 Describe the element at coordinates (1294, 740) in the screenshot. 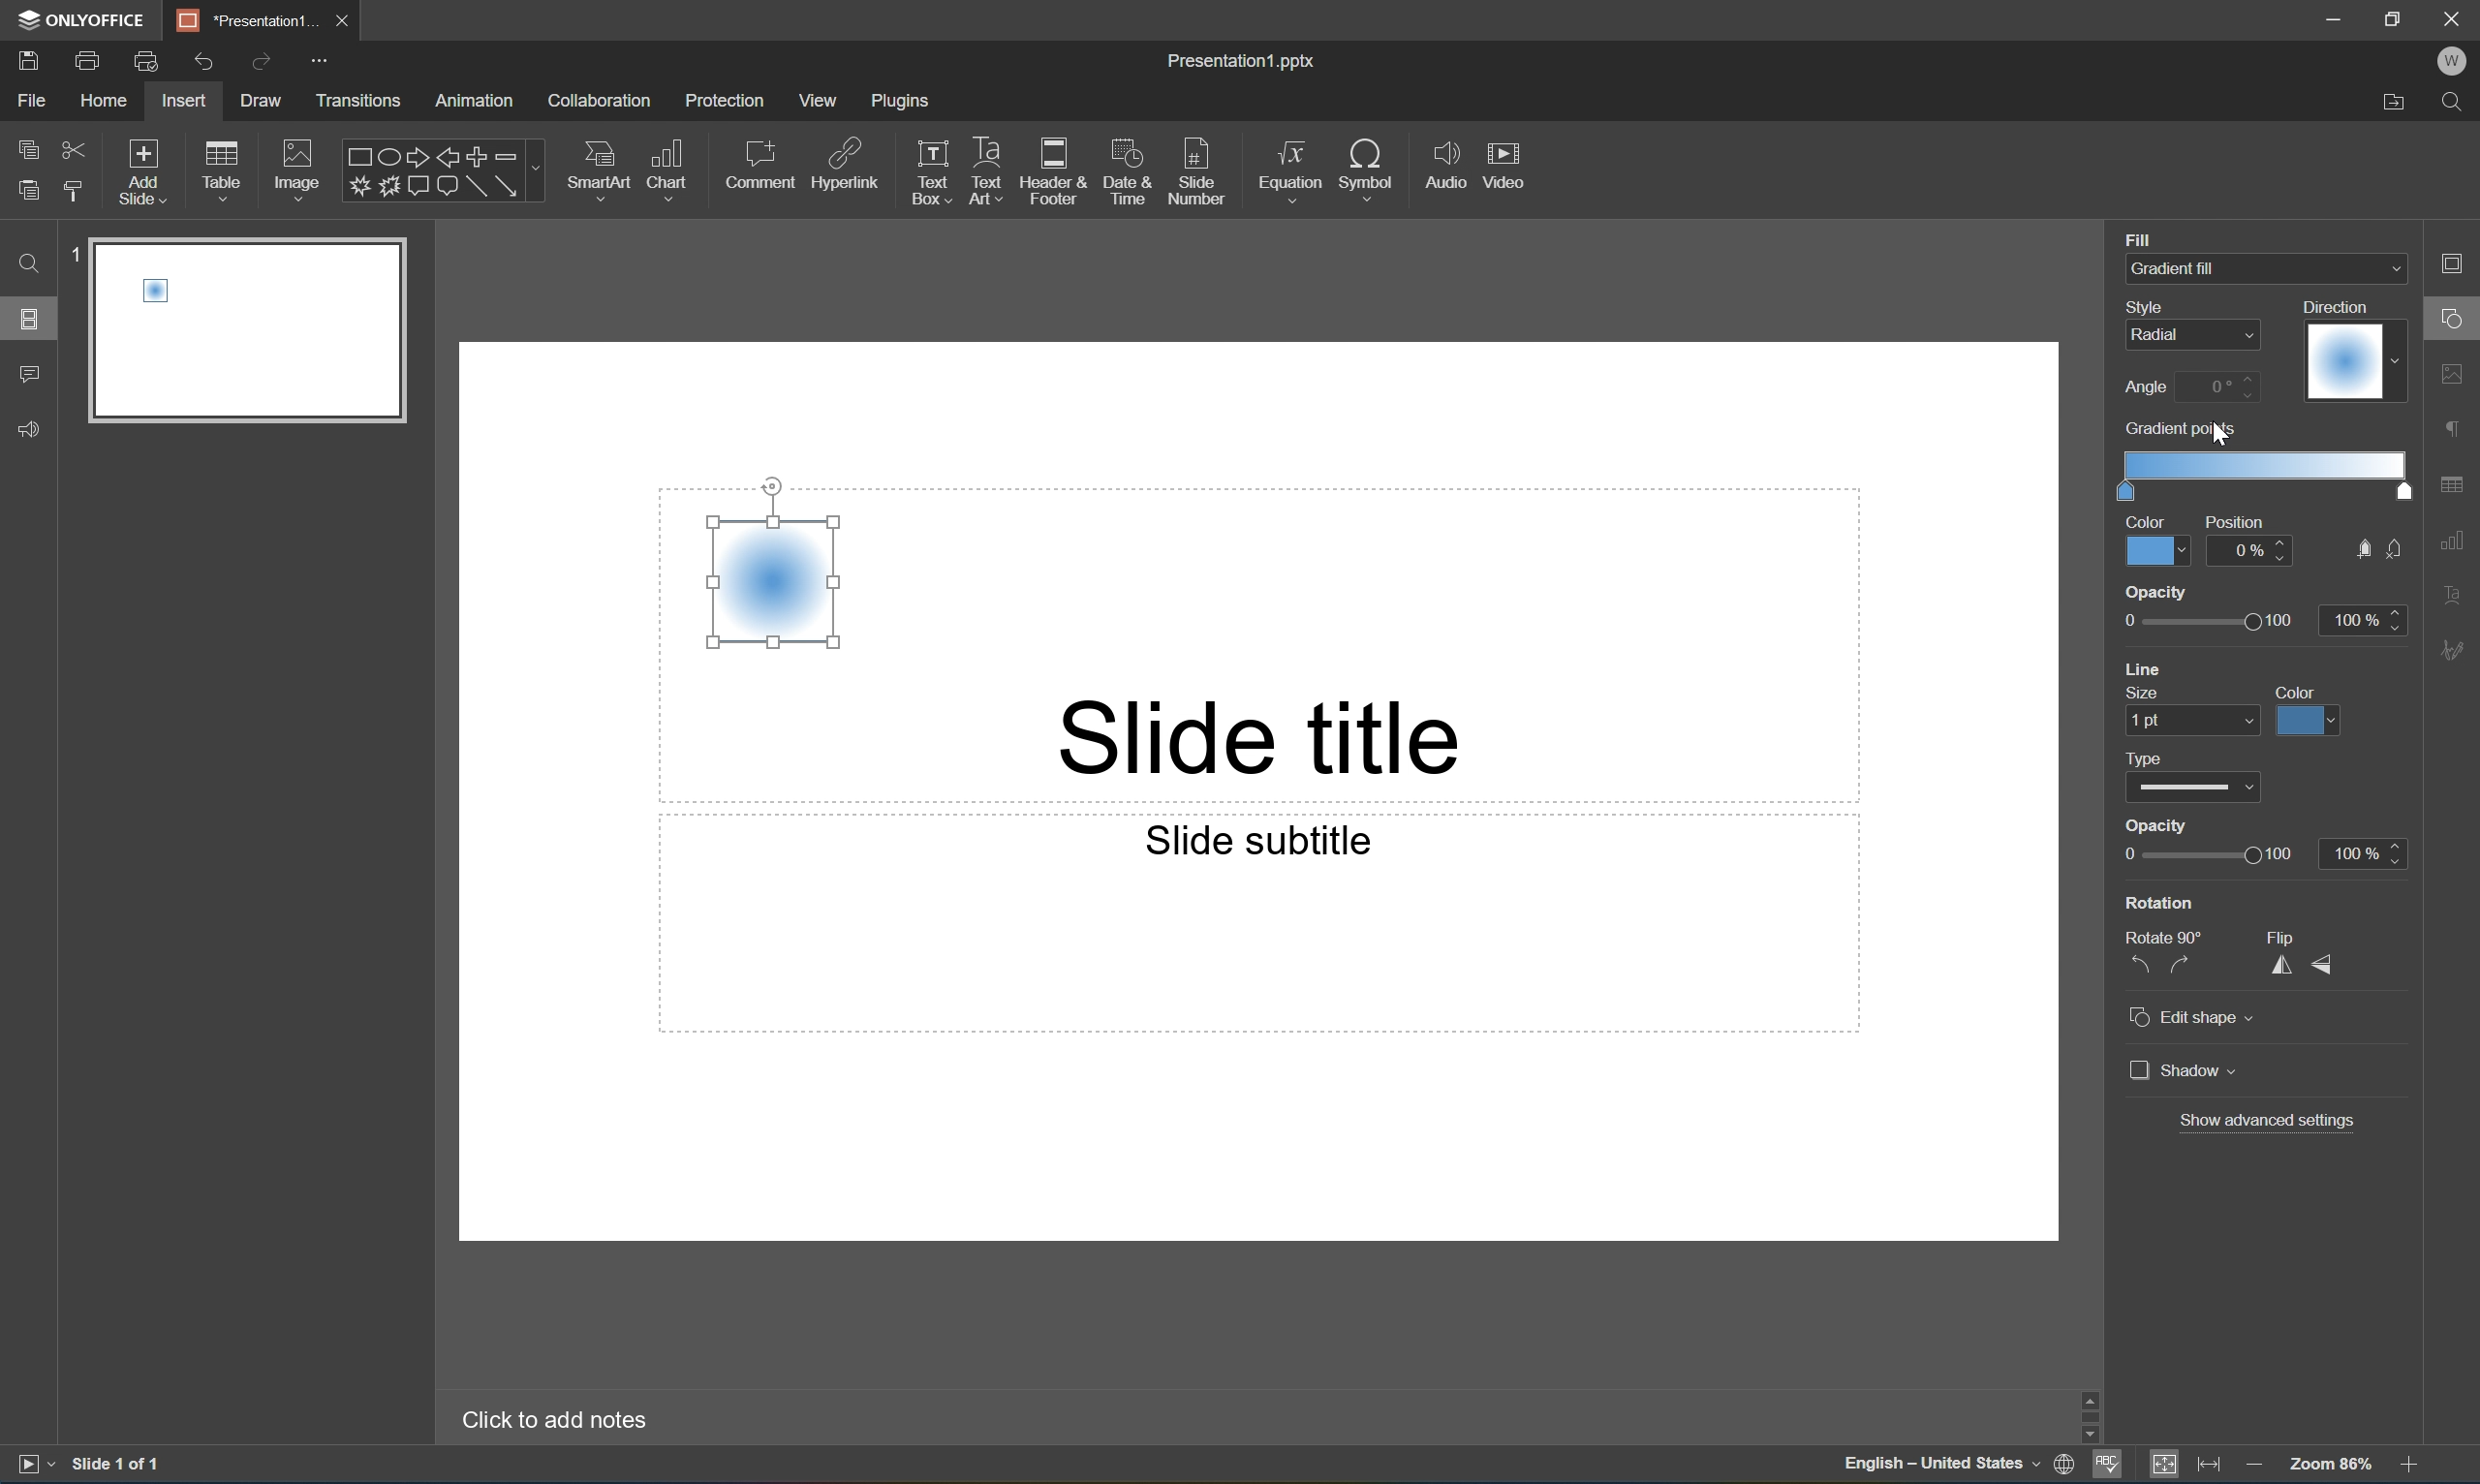

I see `Slide title` at that location.